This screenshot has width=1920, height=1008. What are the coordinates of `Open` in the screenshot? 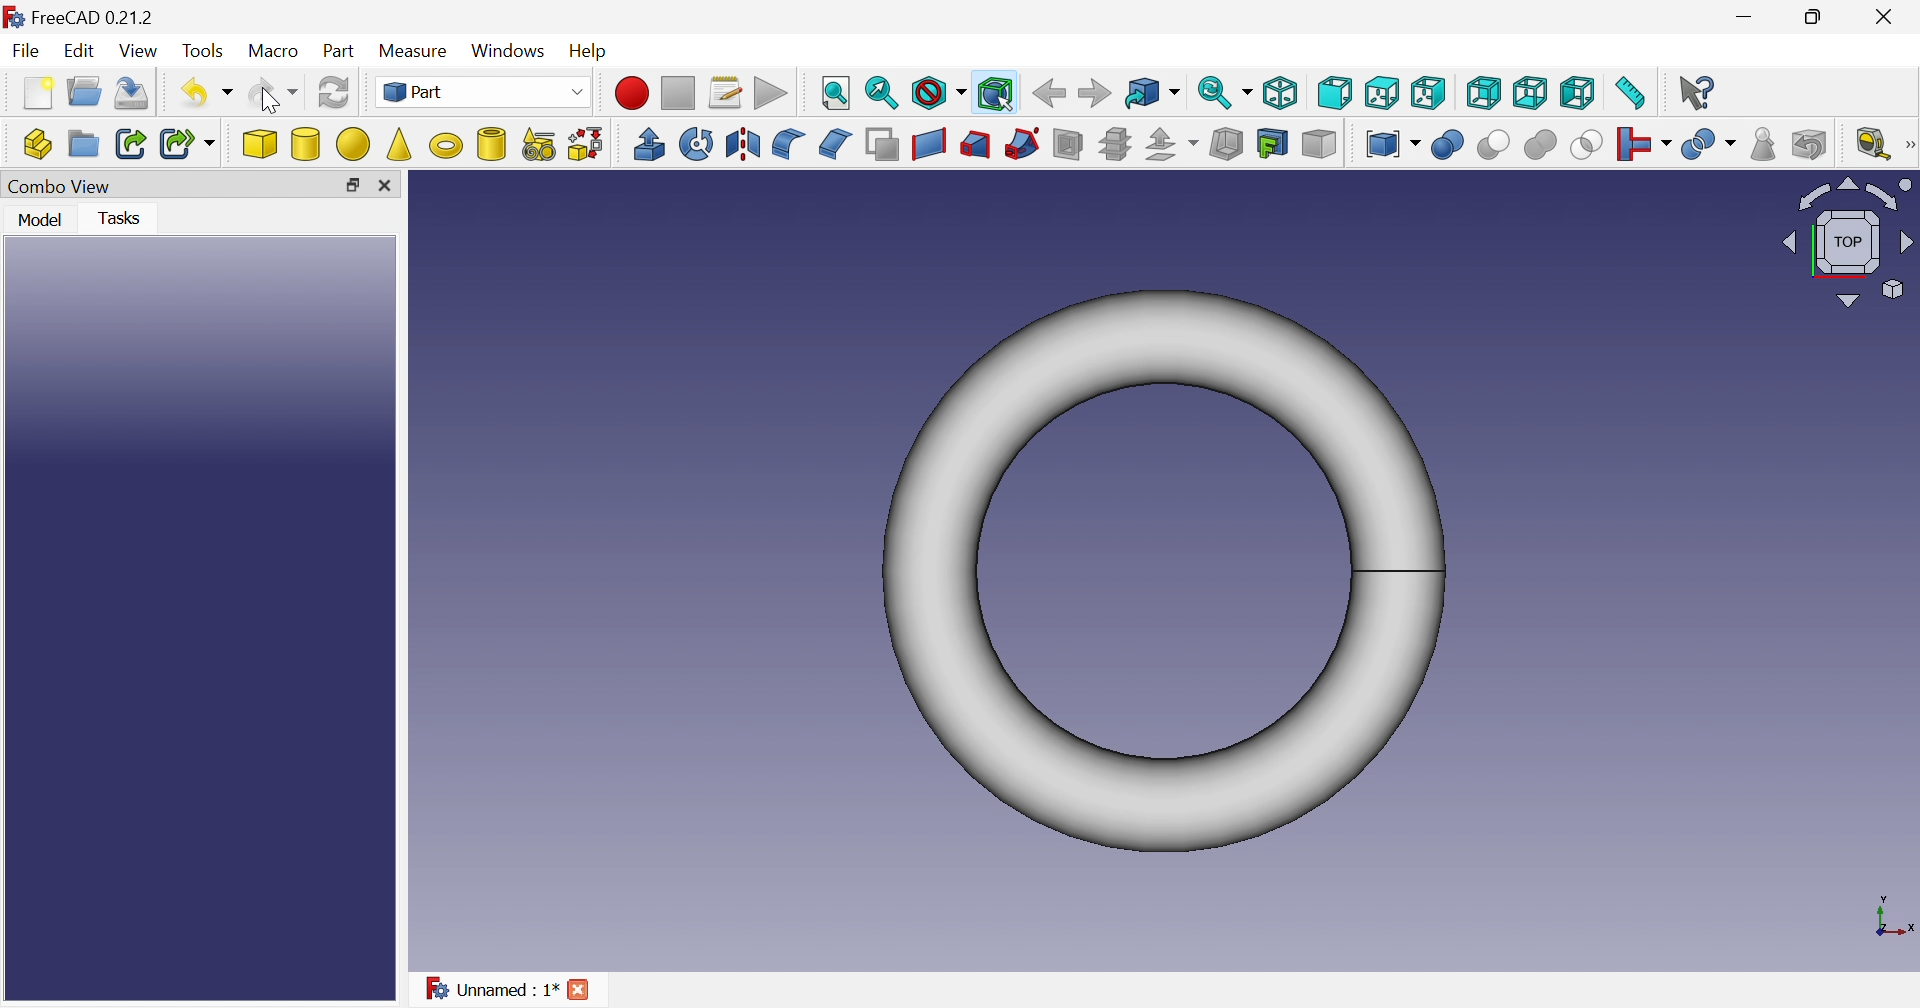 It's located at (83, 90).